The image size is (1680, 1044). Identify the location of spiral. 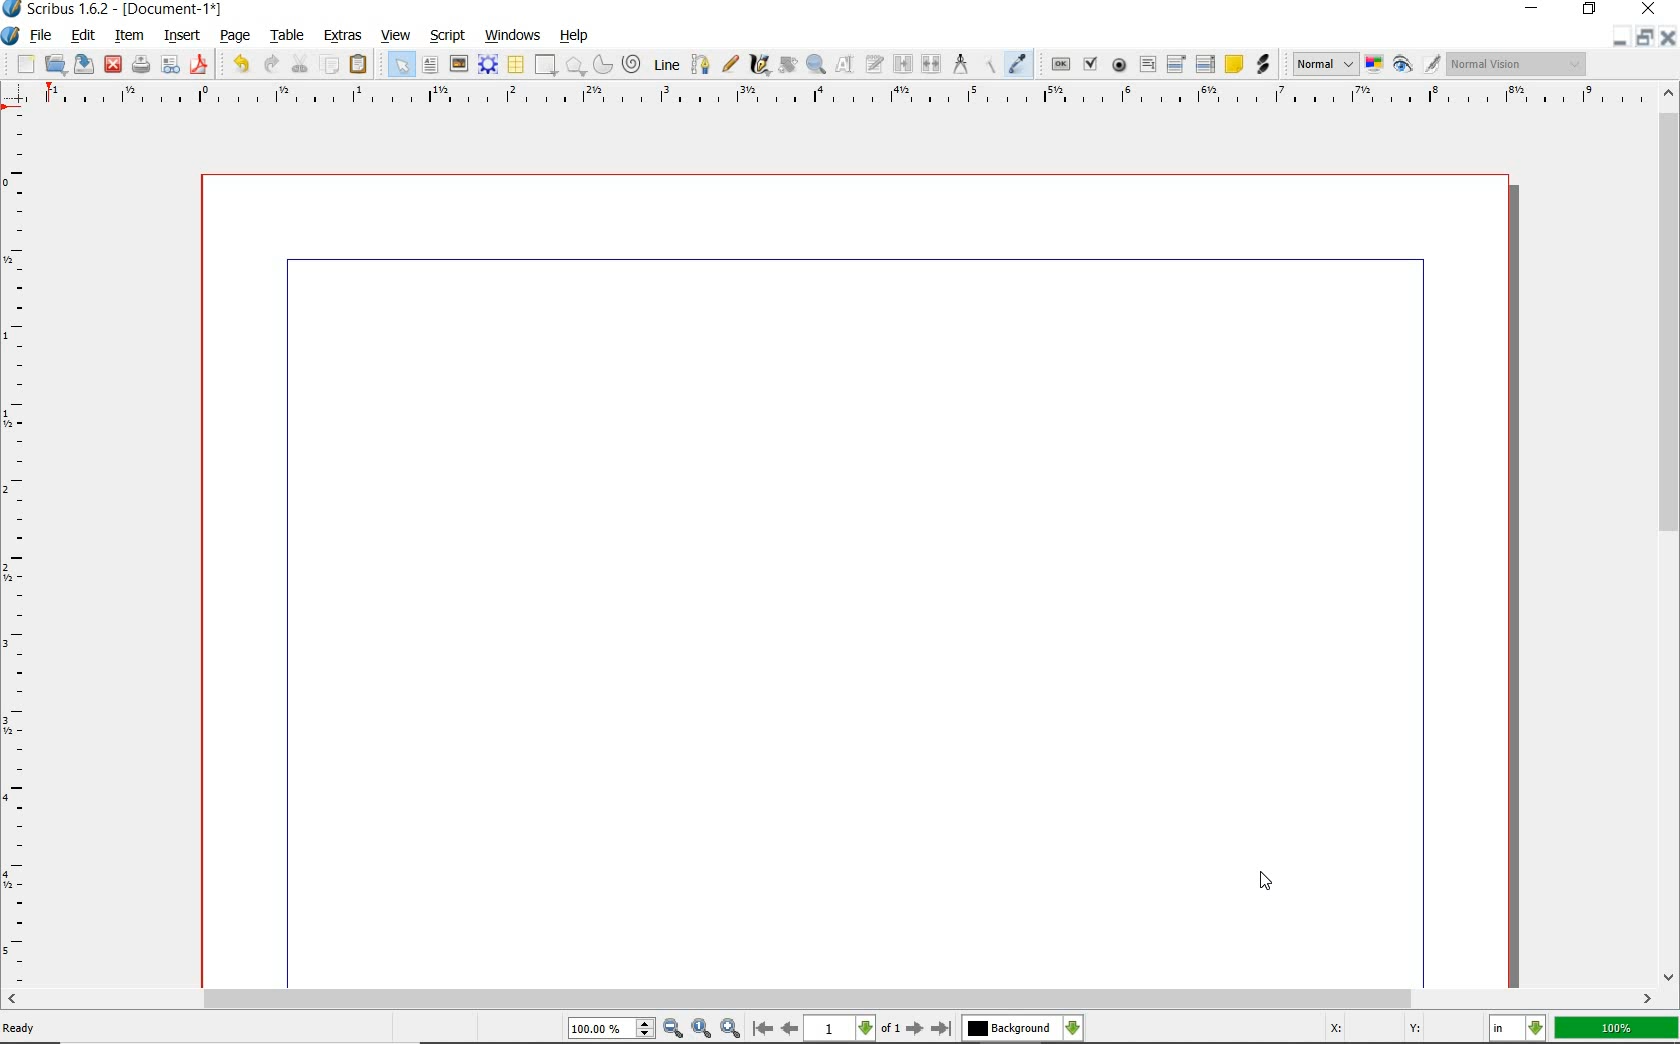
(632, 63).